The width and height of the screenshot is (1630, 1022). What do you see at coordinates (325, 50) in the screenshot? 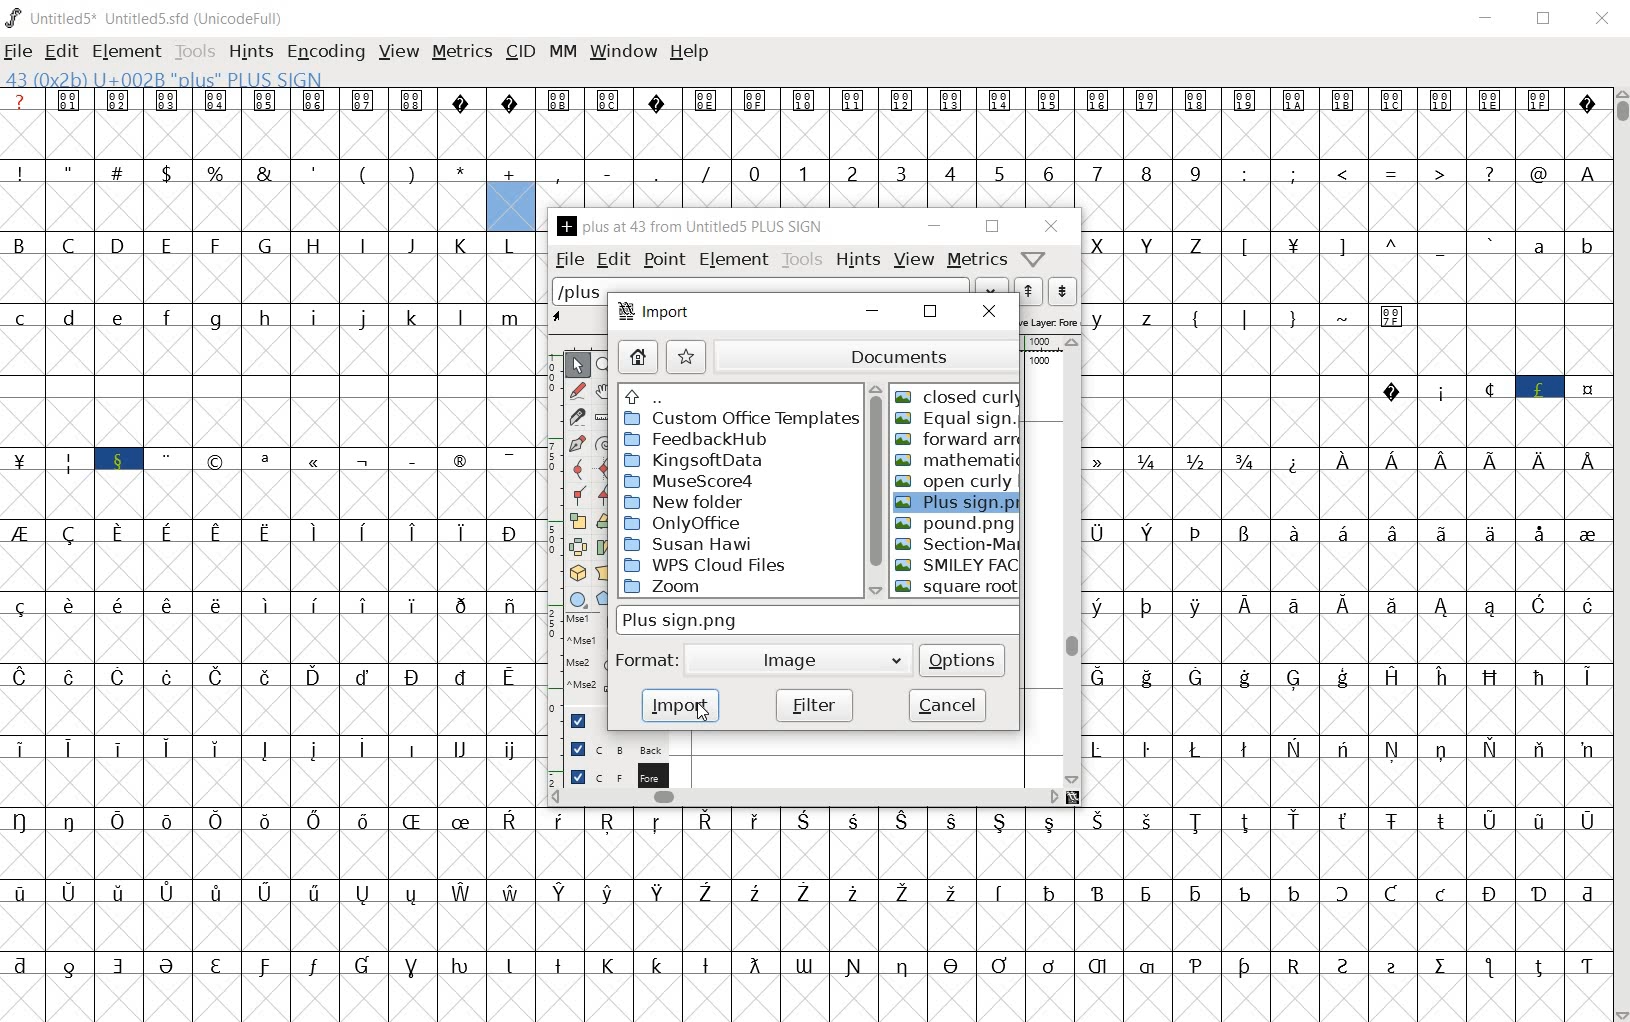
I see `encoding` at bounding box center [325, 50].